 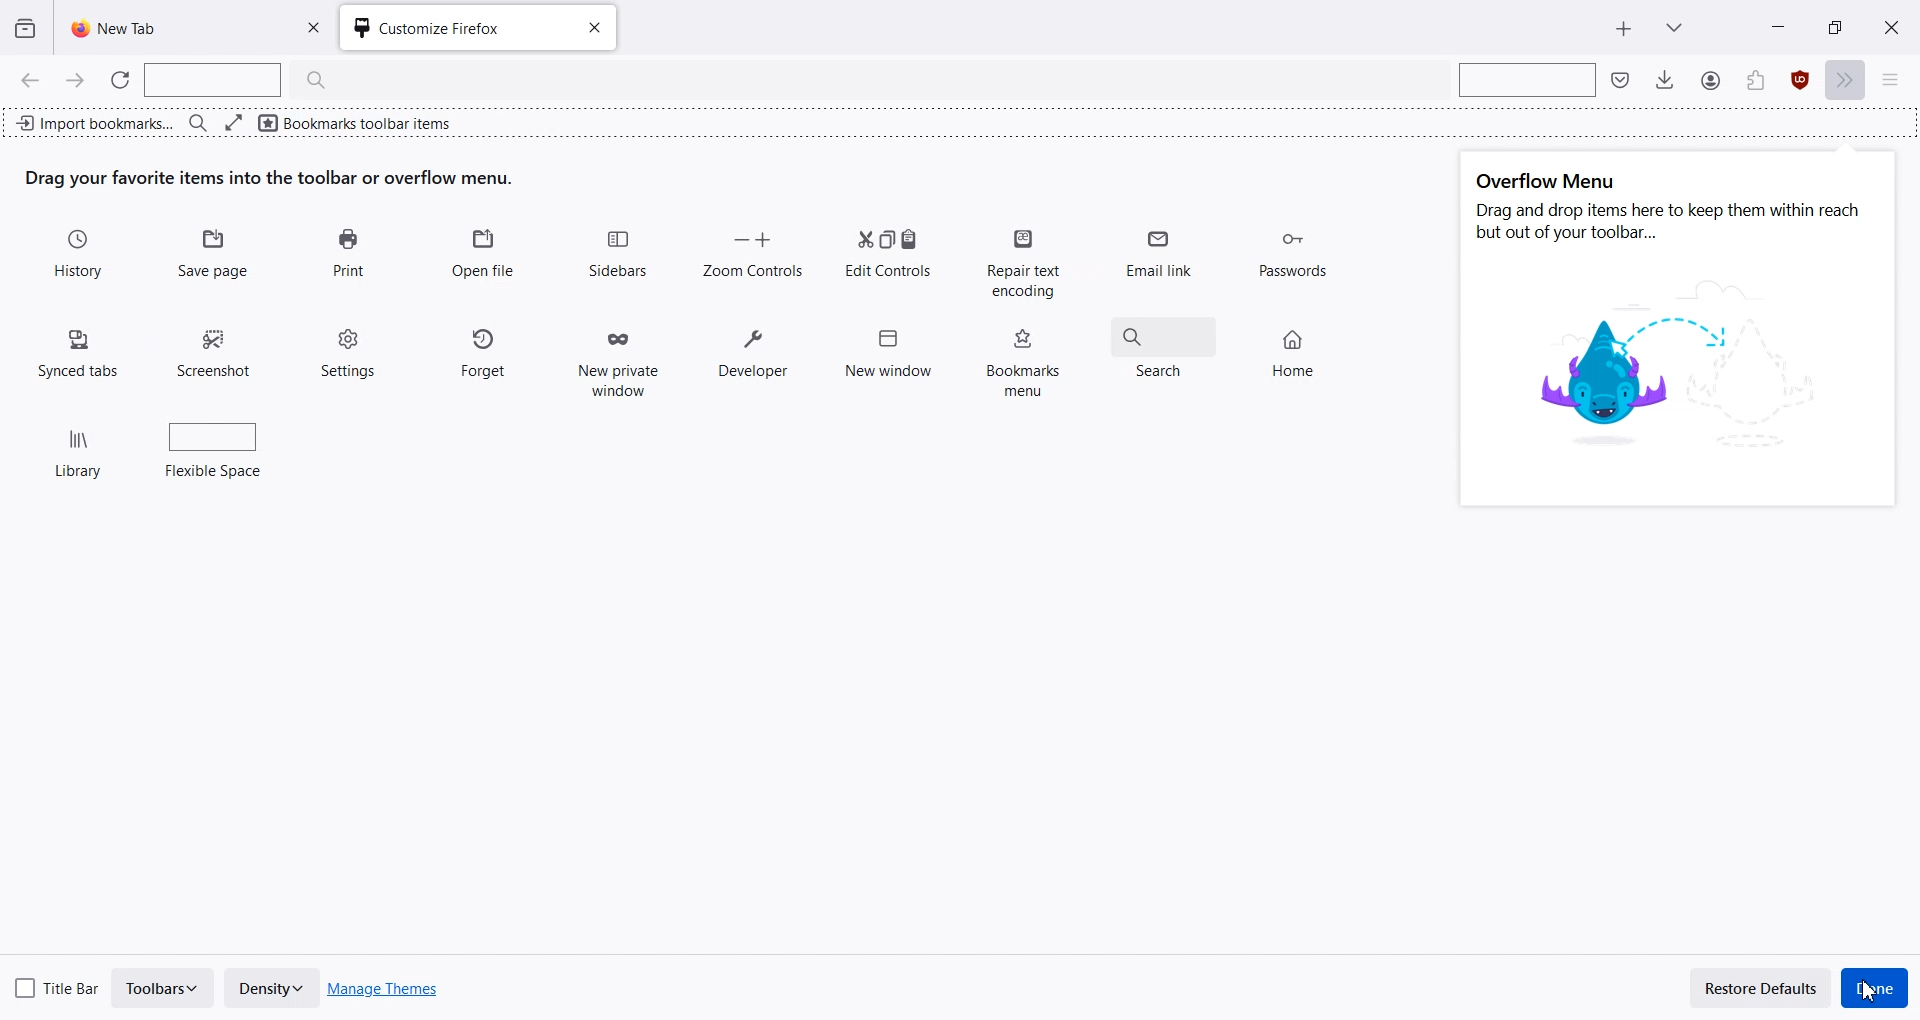 I want to click on History, so click(x=81, y=255).